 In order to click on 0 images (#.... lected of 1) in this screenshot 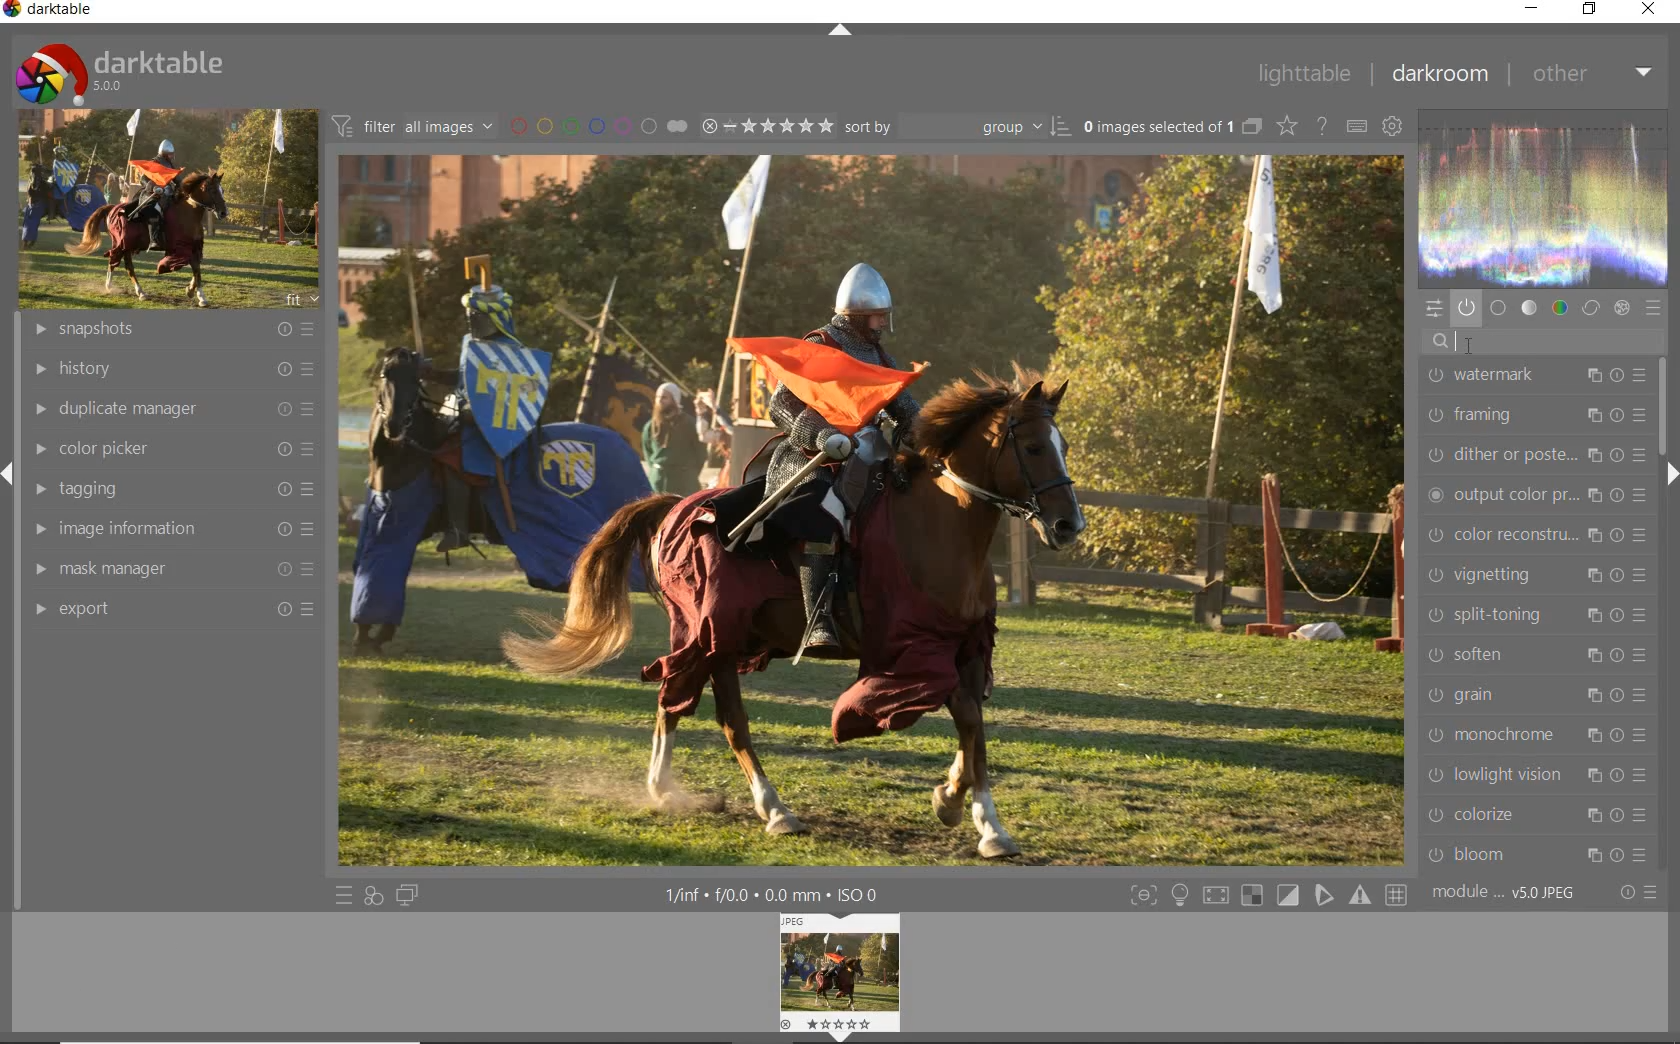, I will do `click(1170, 126)`.